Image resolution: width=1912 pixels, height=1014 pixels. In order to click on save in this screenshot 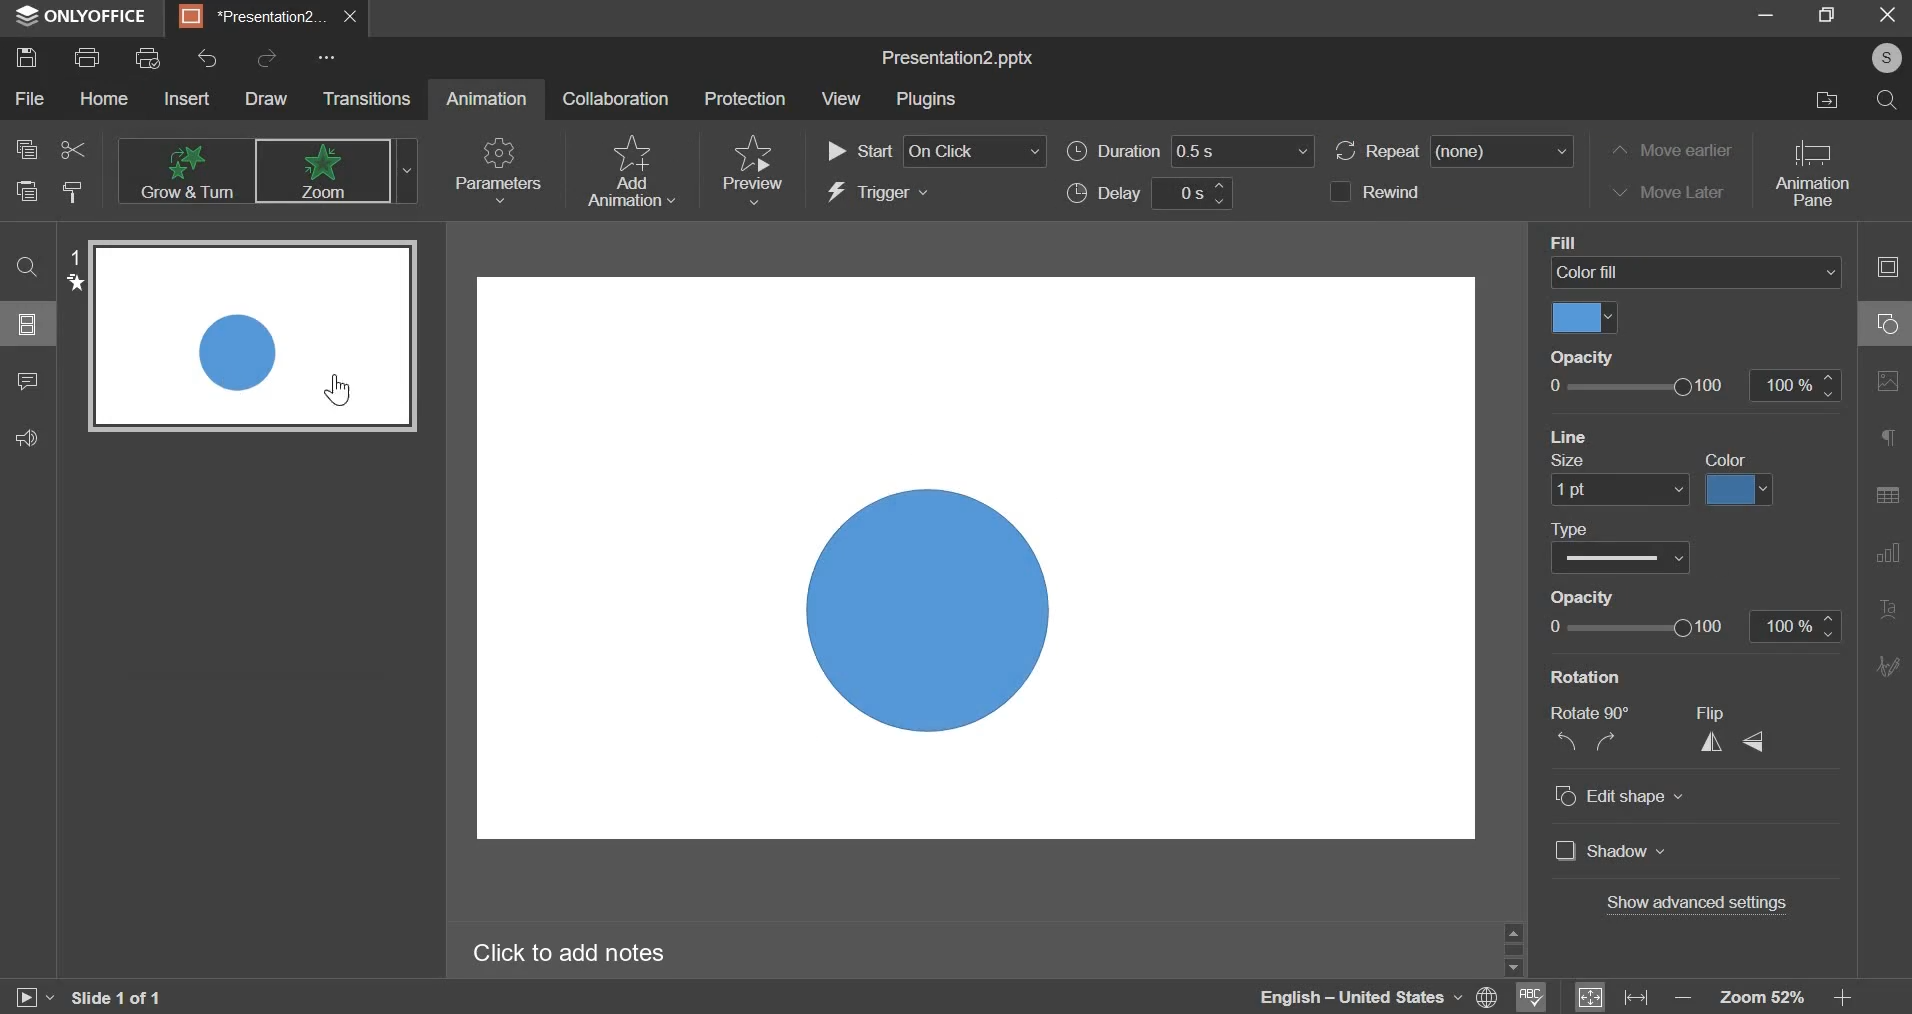, I will do `click(26, 57)`.